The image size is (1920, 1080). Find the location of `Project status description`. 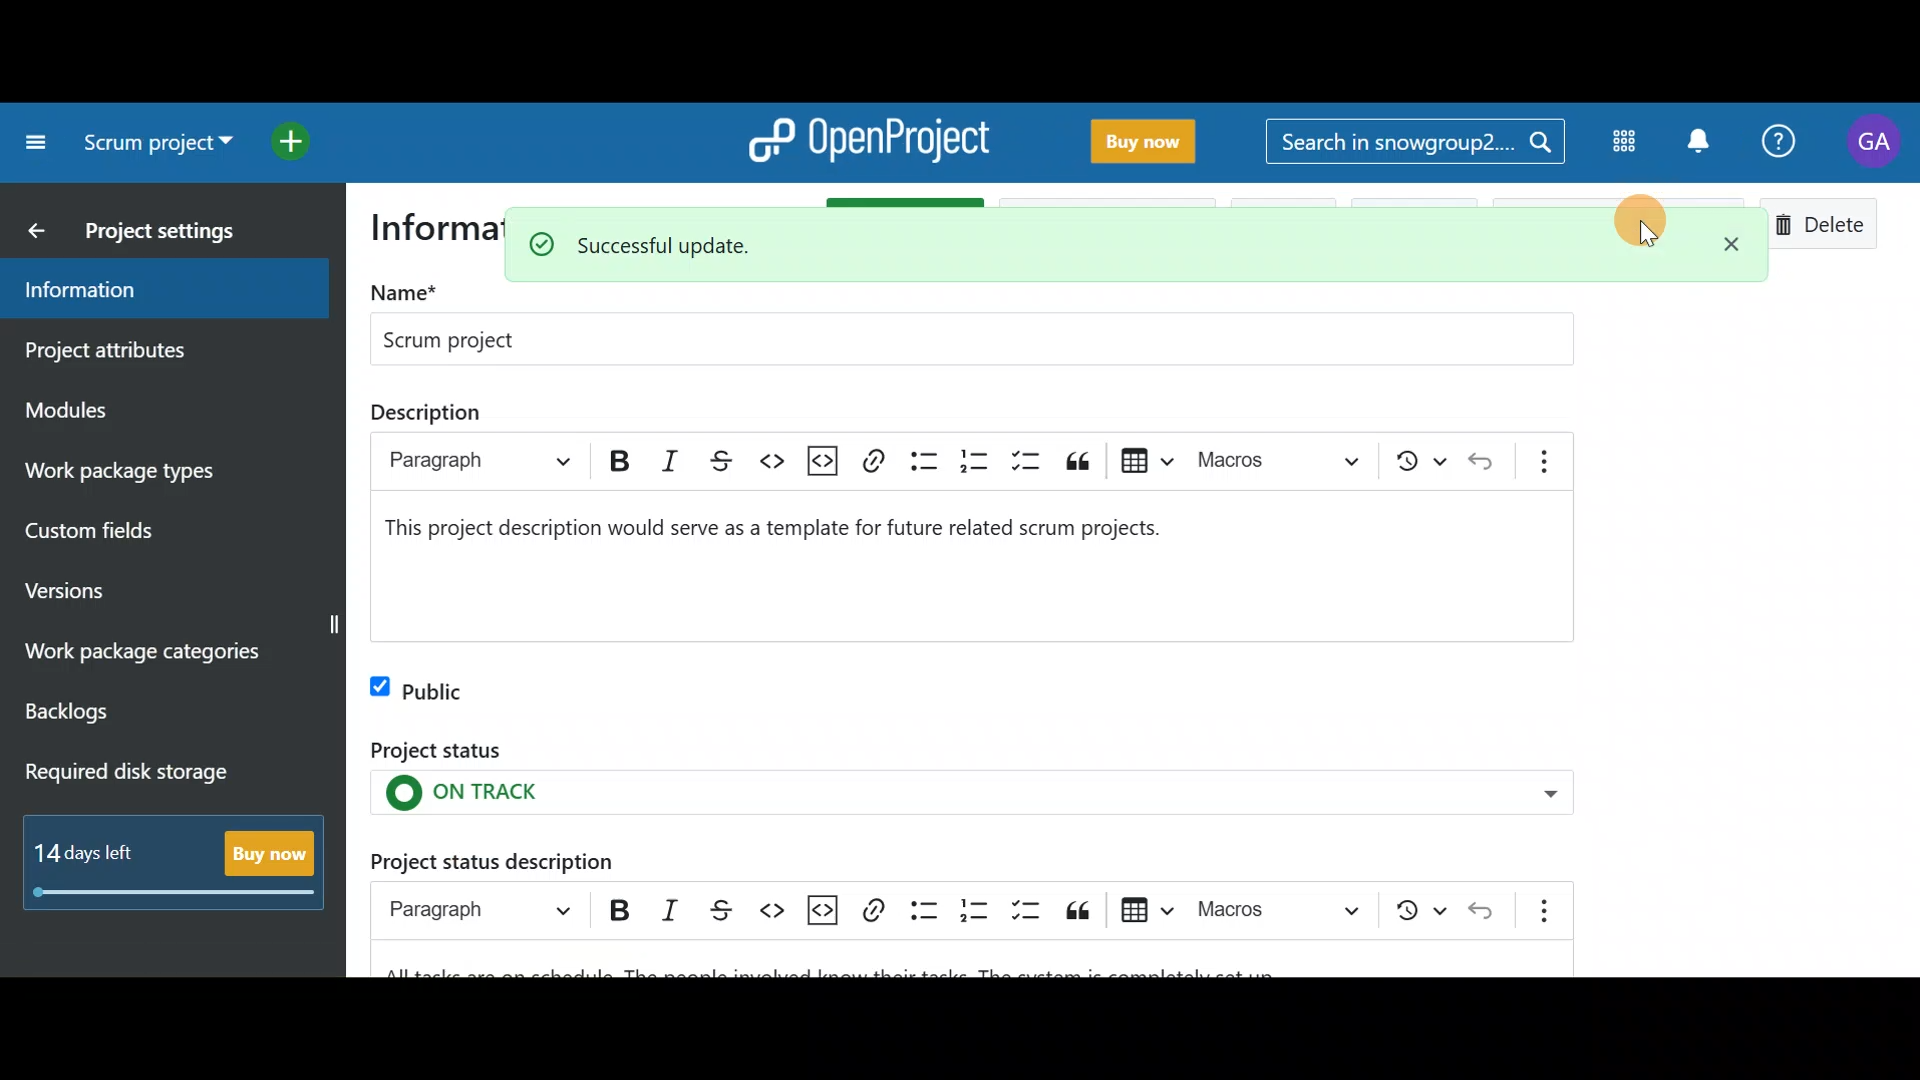

Project status description is located at coordinates (557, 856).